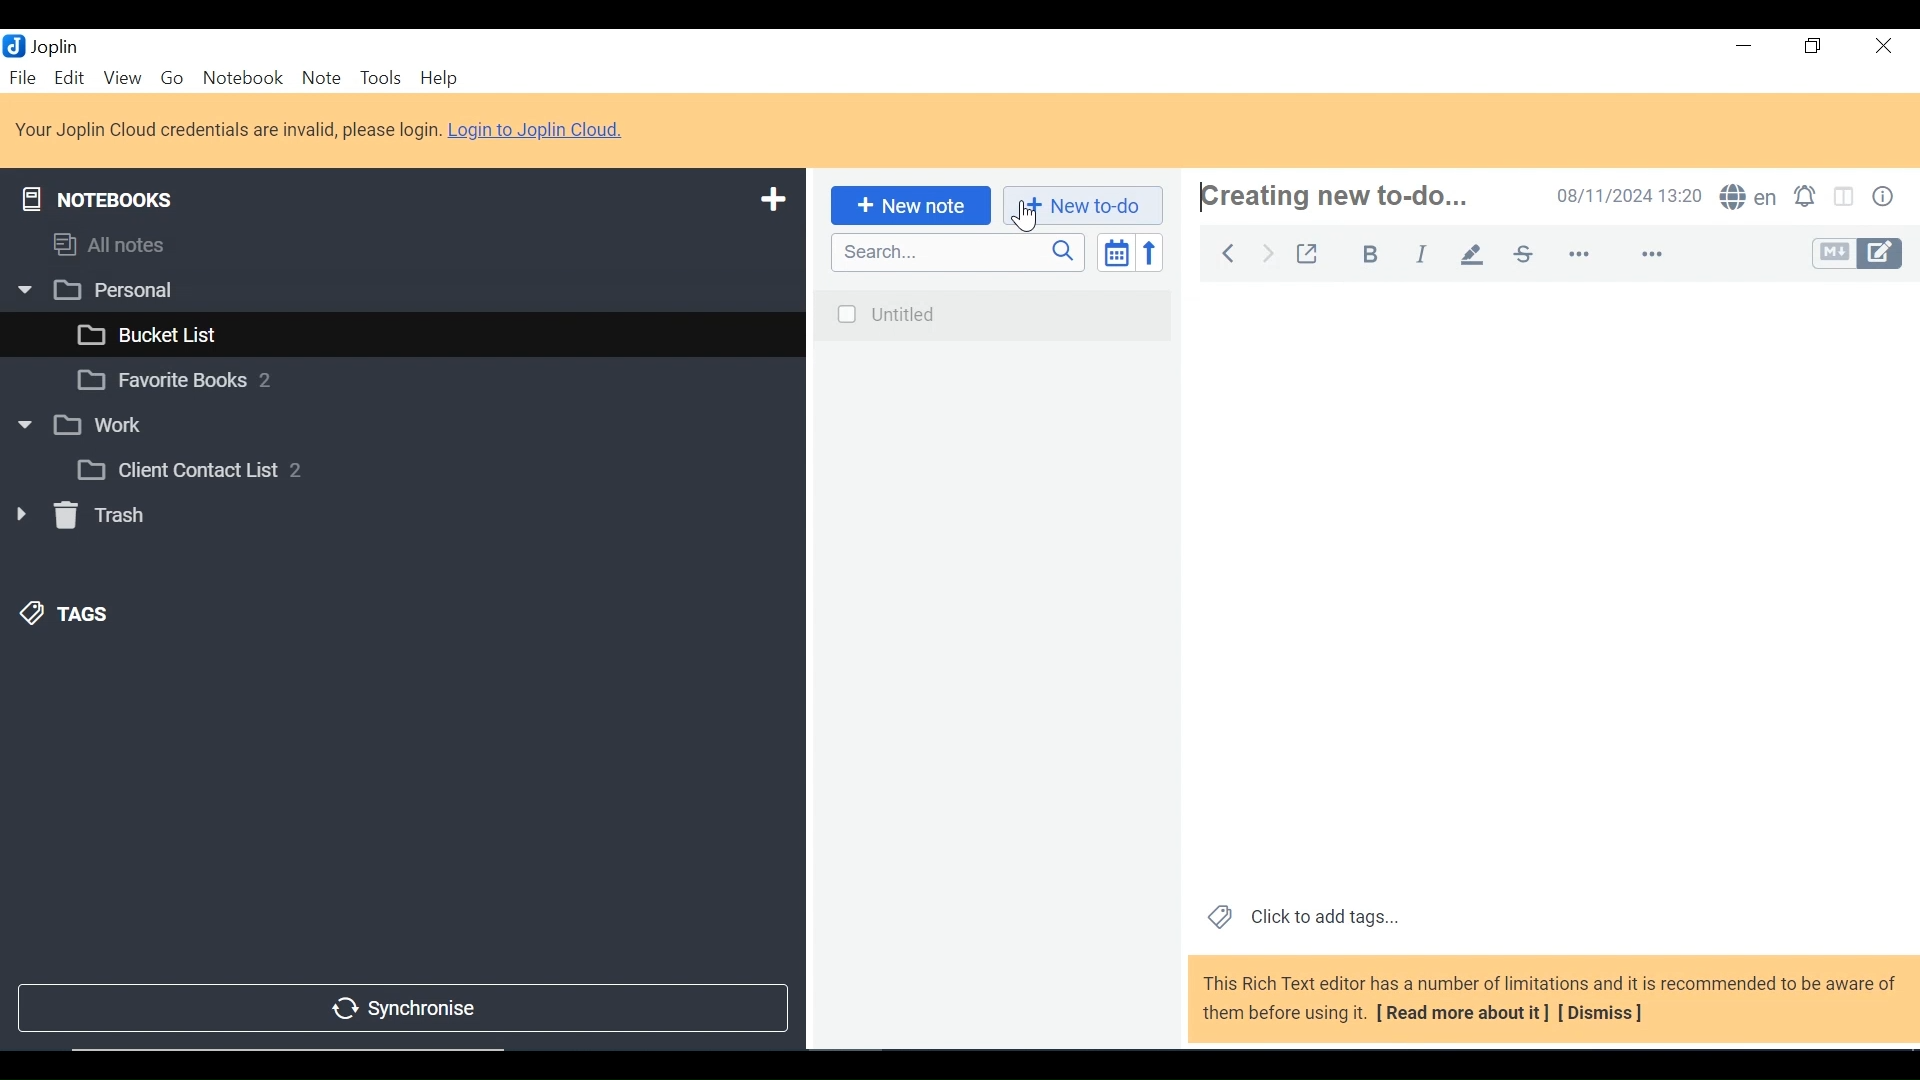 The height and width of the screenshot is (1080, 1920). I want to click on Highlight, so click(1478, 253).